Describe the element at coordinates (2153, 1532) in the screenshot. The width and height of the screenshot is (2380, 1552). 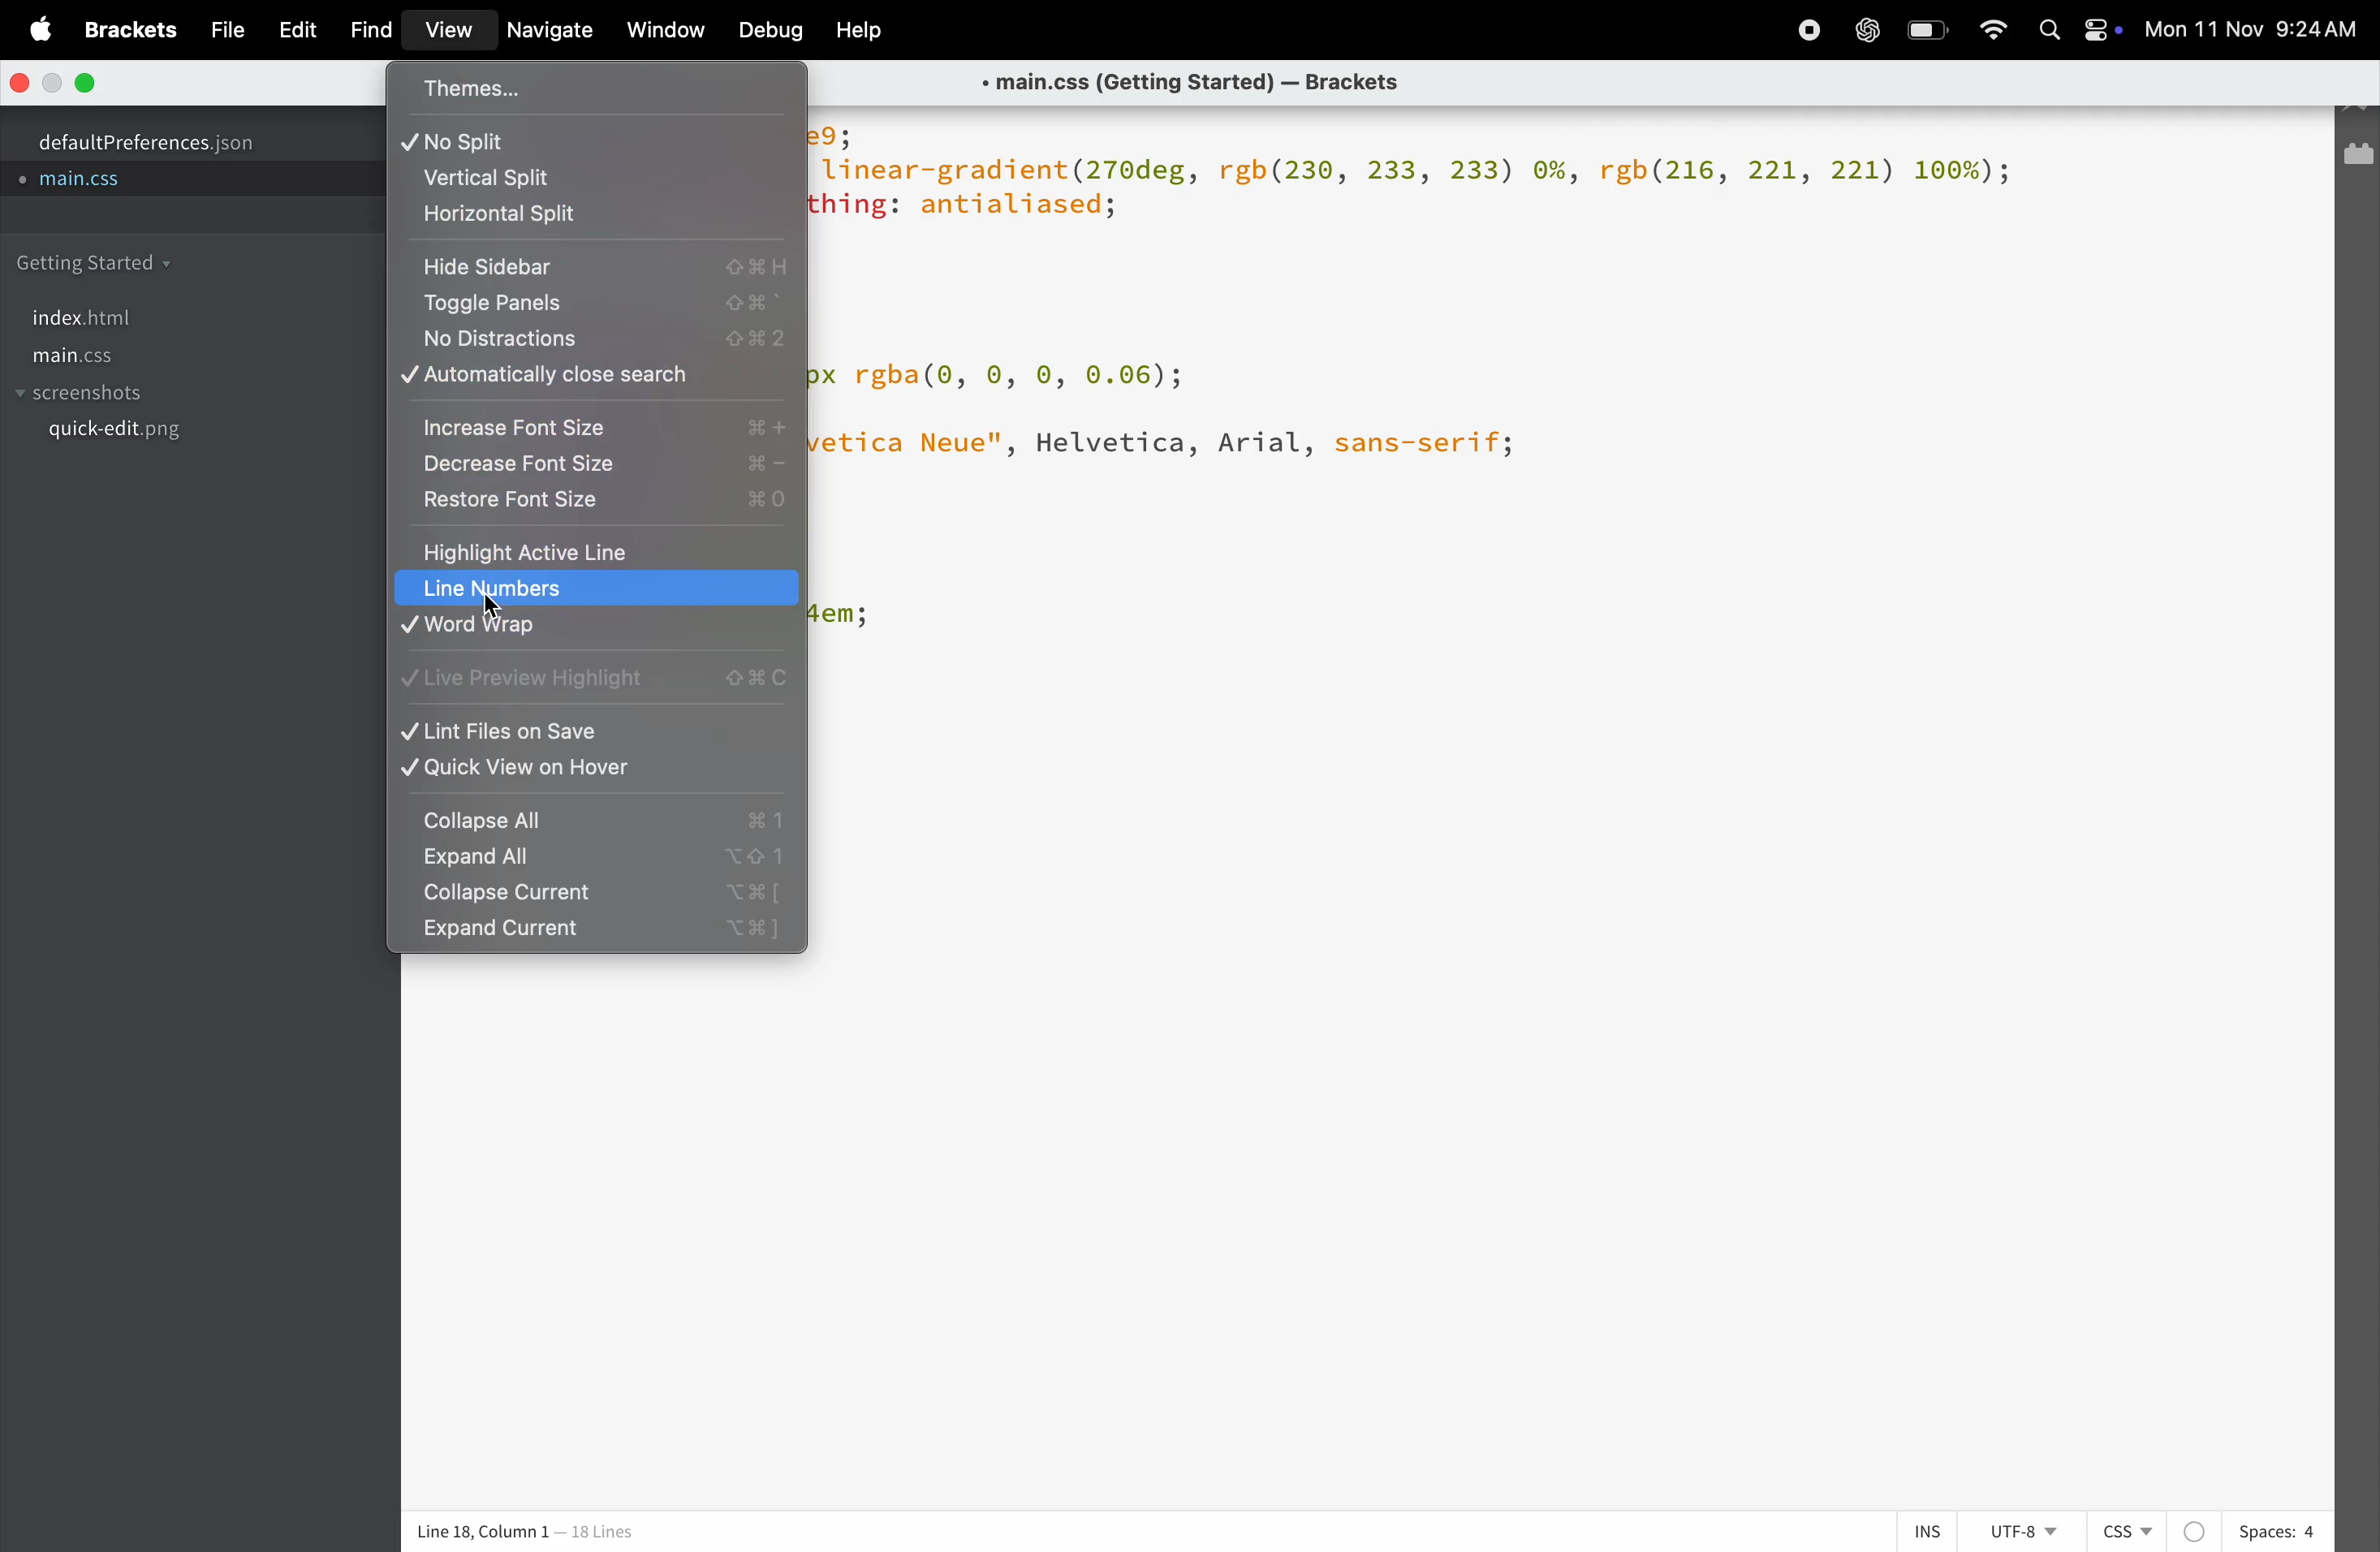
I see `css` at that location.